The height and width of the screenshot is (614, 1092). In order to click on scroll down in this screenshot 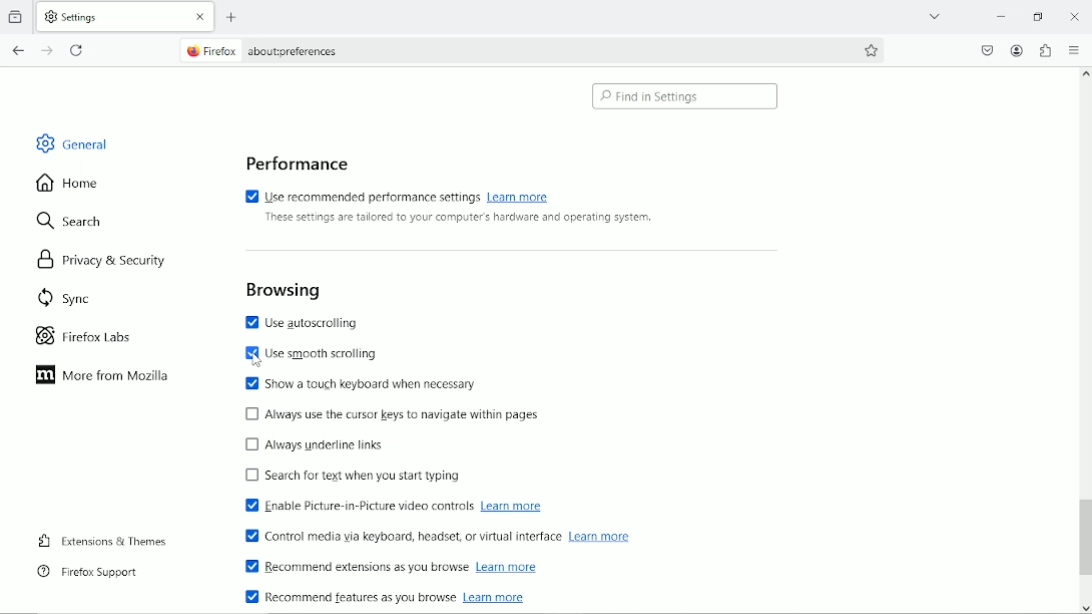, I will do `click(1085, 608)`.